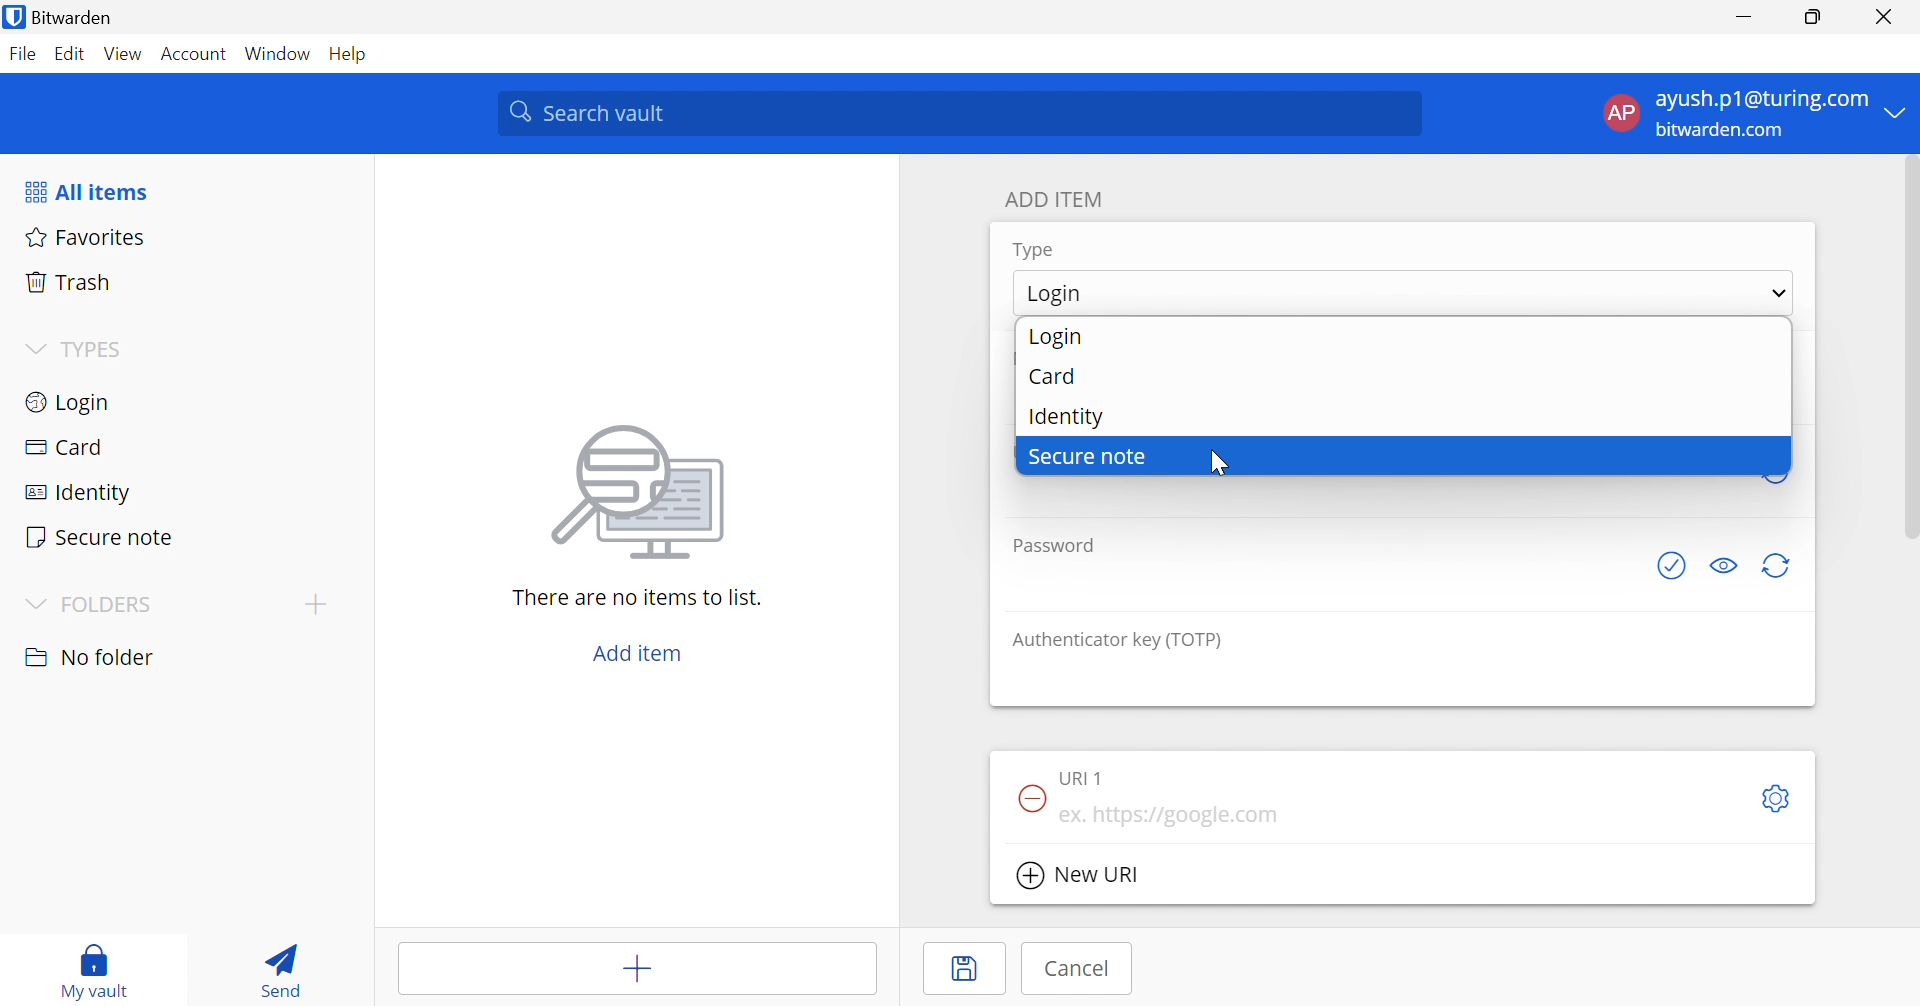 Image resolution: width=1920 pixels, height=1006 pixels. I want to click on Bitwarden, so click(63, 16).